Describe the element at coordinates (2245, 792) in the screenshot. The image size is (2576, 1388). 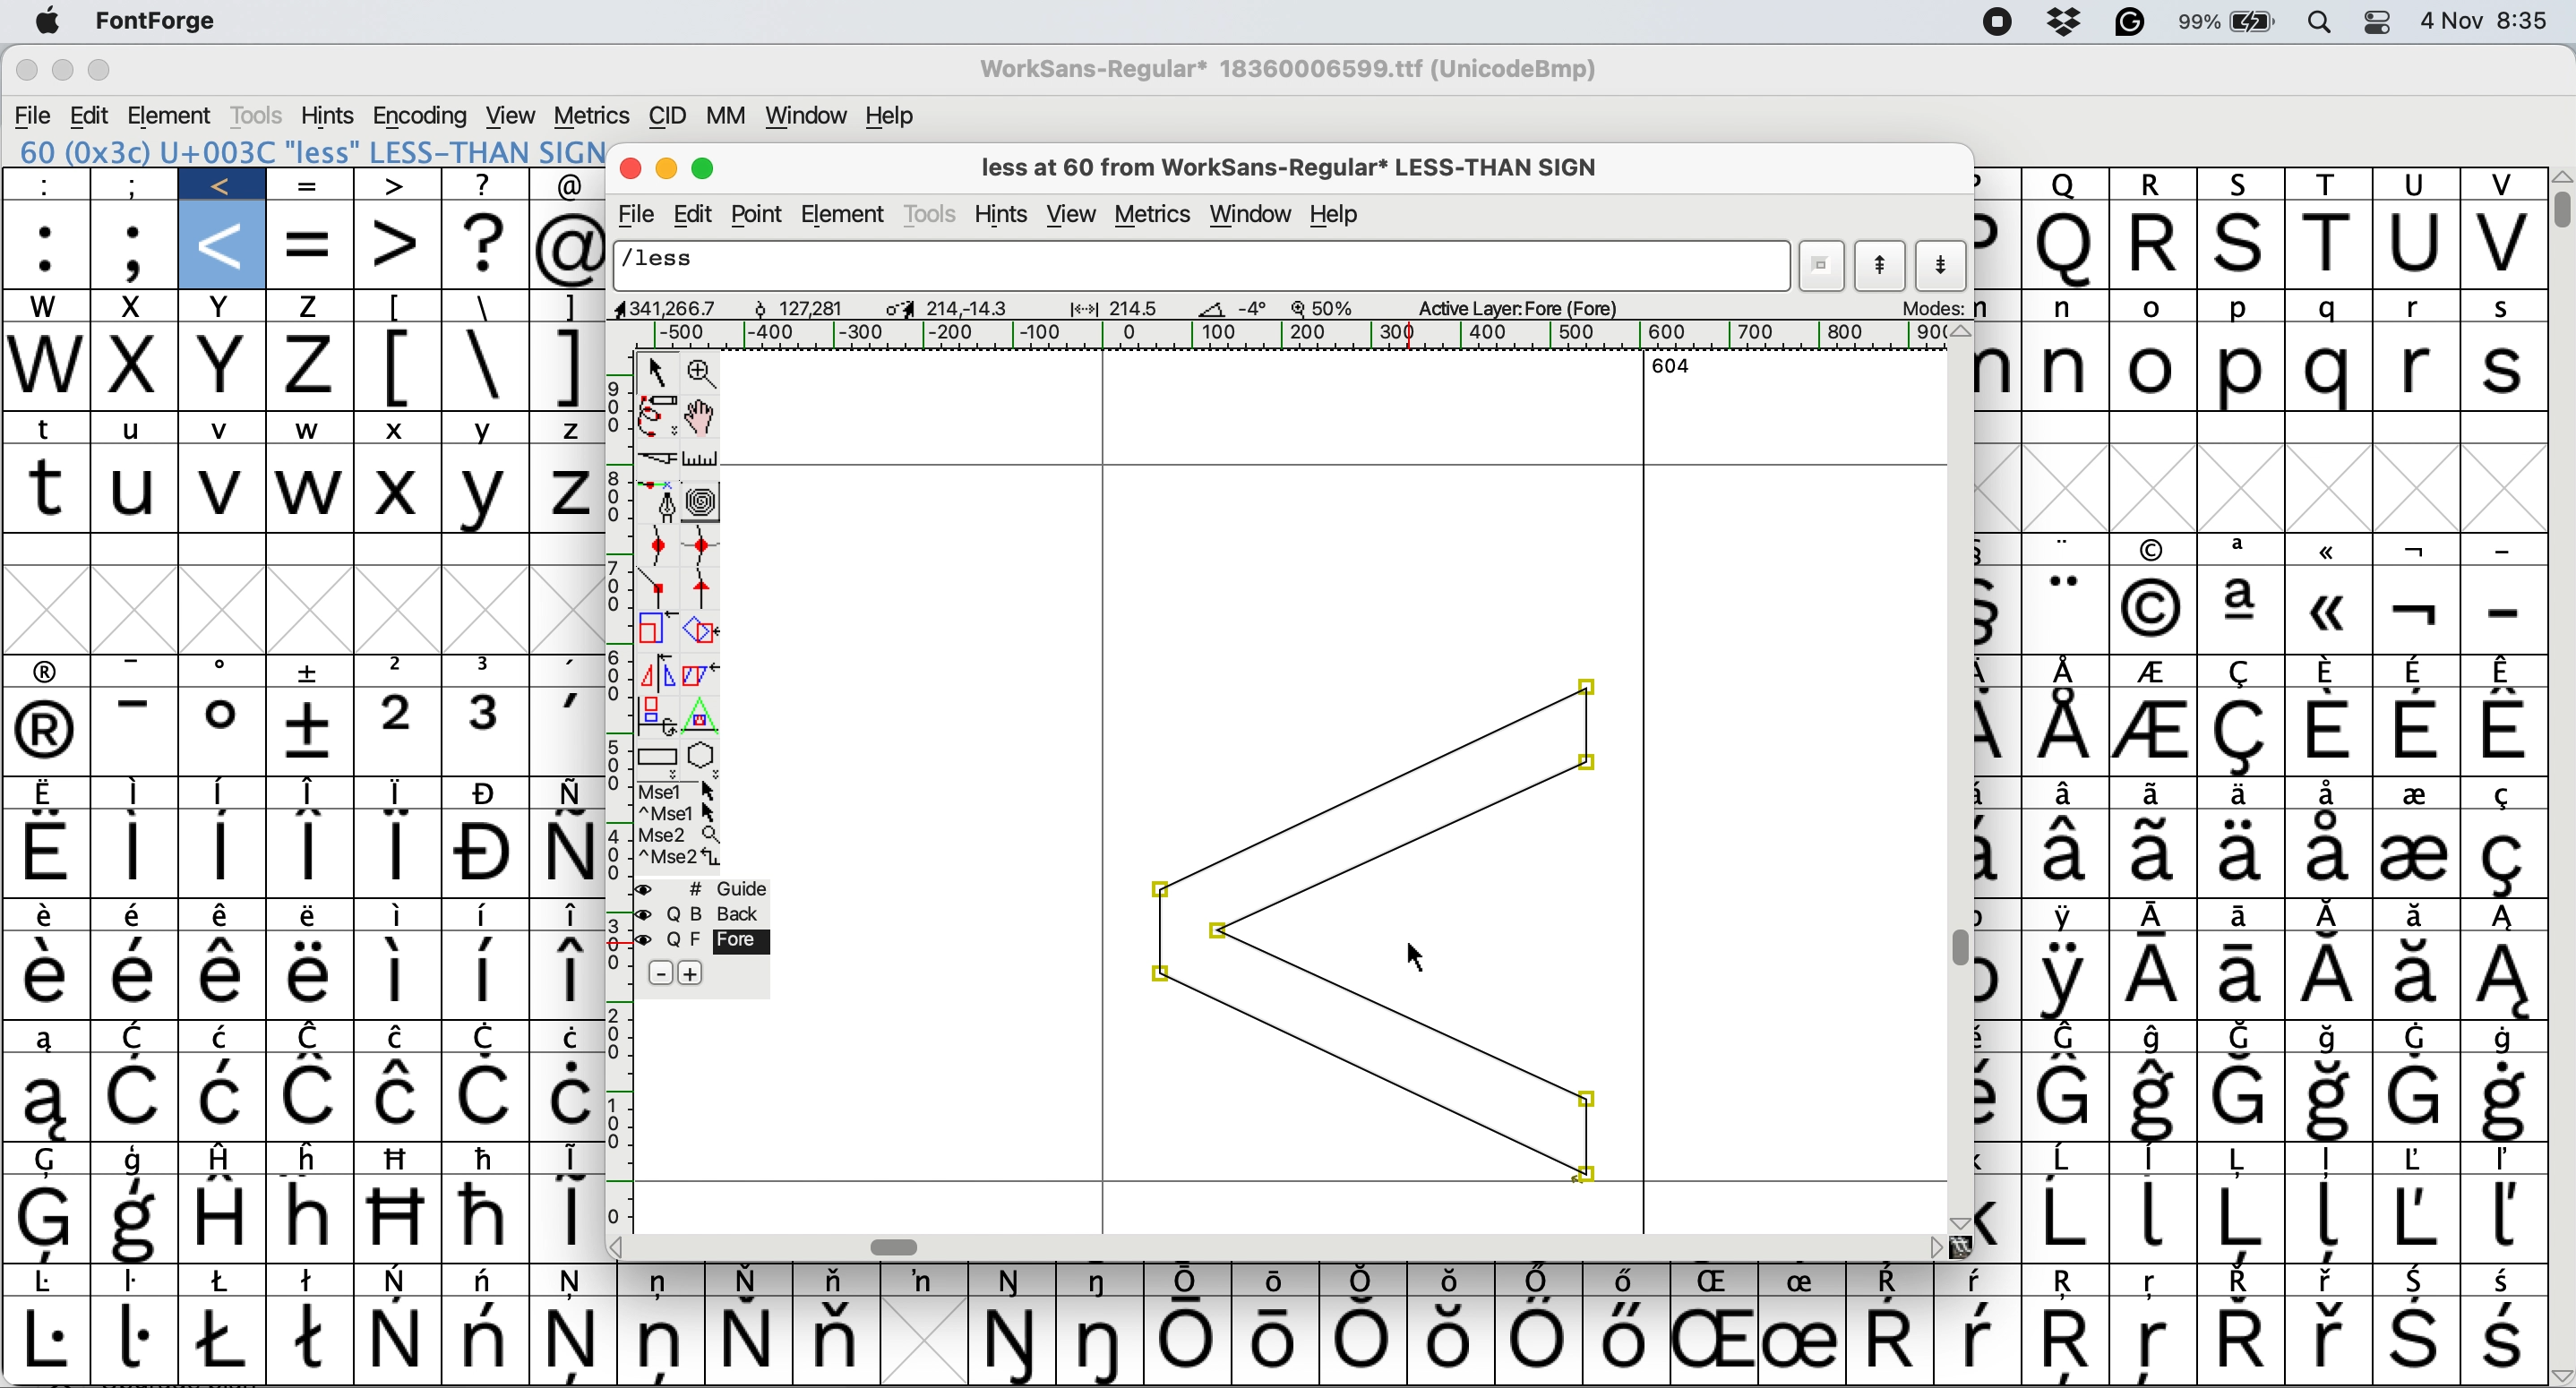
I see `Symbol` at that location.